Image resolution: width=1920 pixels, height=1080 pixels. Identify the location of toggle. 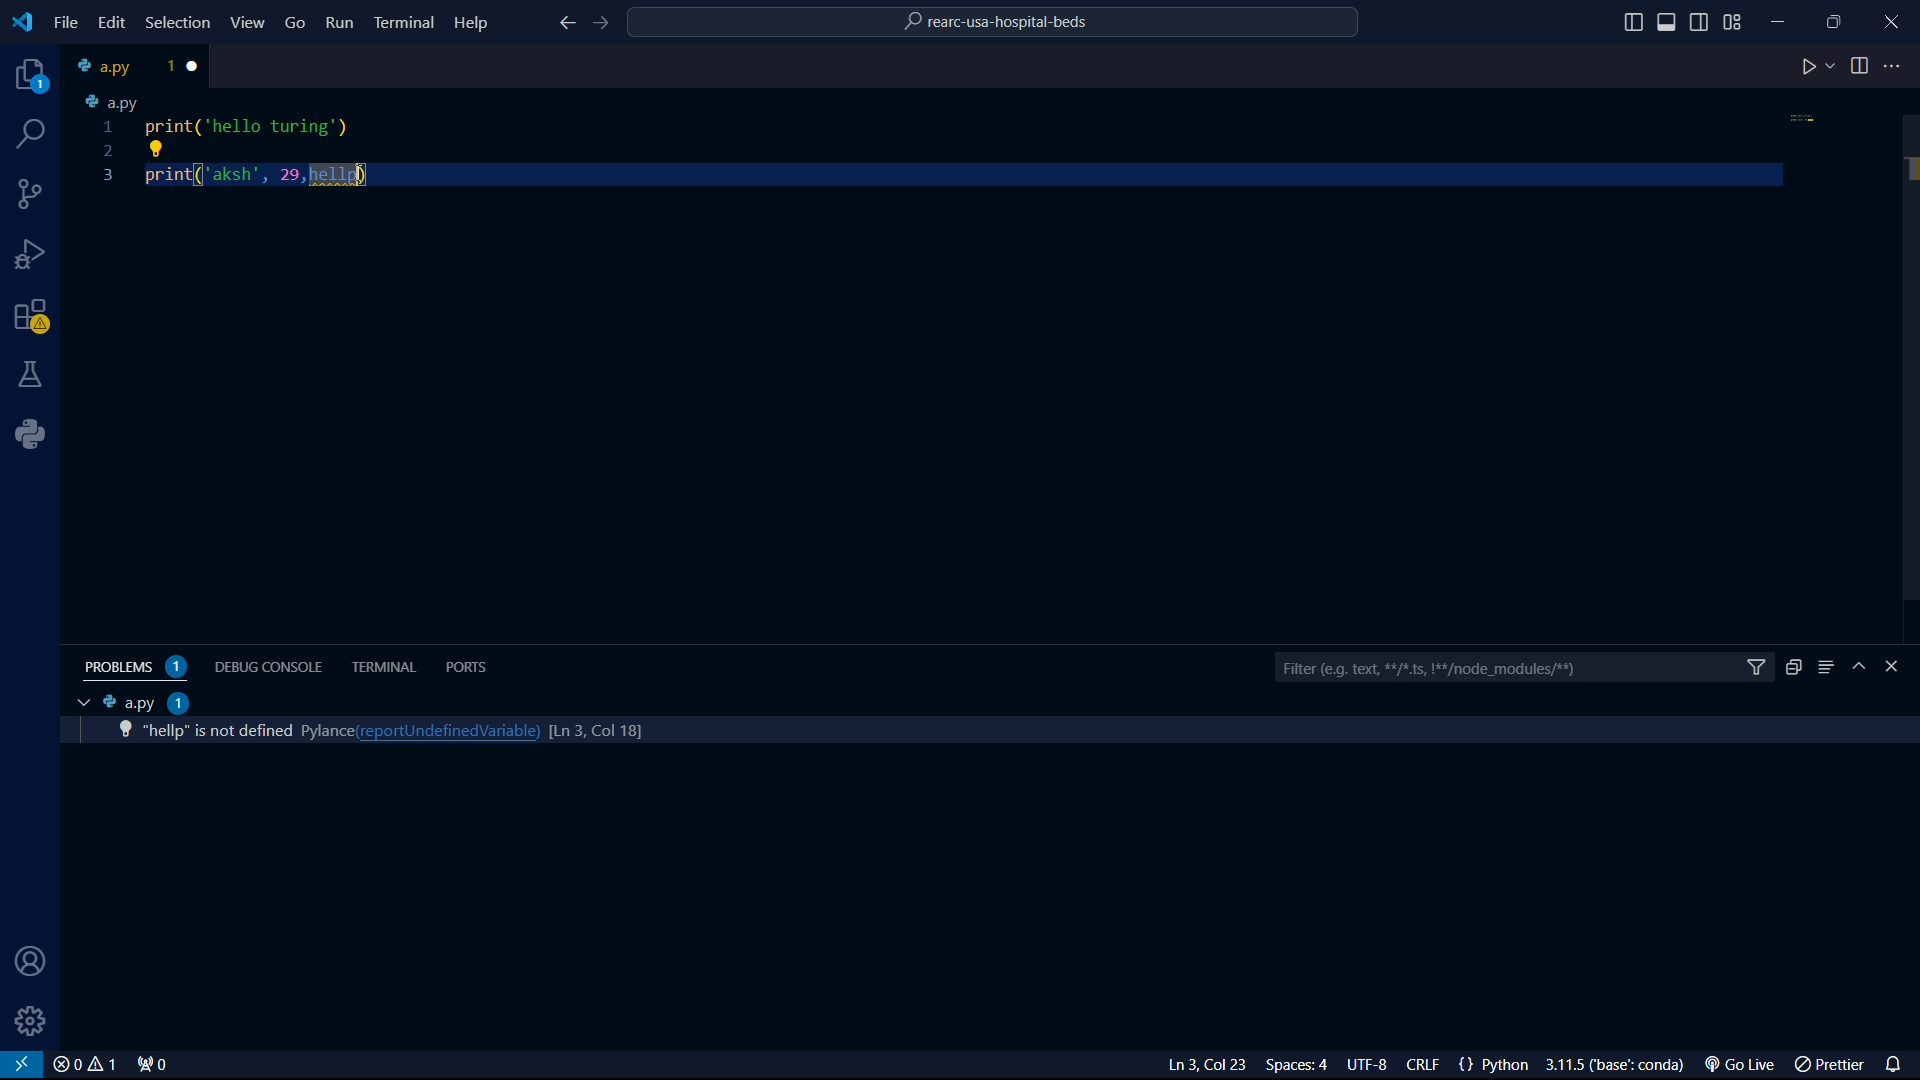
(1860, 66).